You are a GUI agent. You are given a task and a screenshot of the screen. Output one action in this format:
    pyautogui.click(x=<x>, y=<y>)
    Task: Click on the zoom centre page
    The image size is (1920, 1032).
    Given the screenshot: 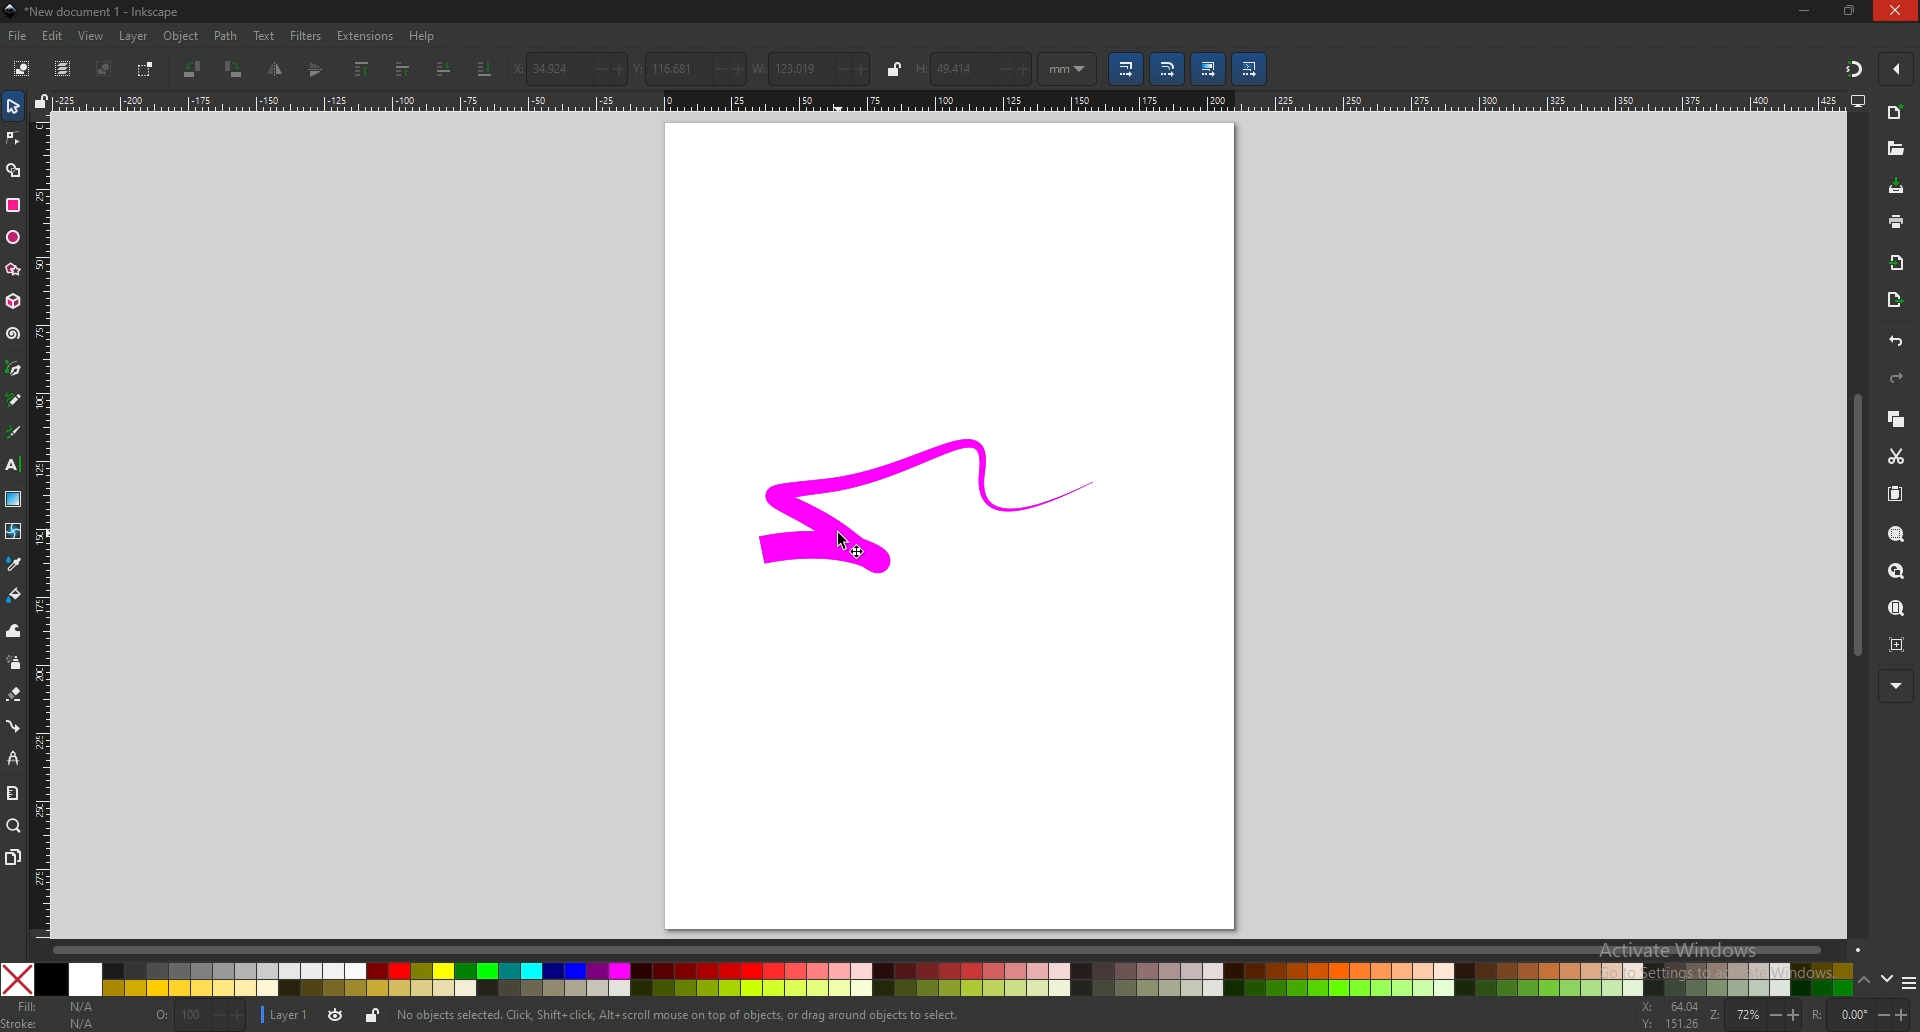 What is the action you would take?
    pyautogui.click(x=1895, y=644)
    